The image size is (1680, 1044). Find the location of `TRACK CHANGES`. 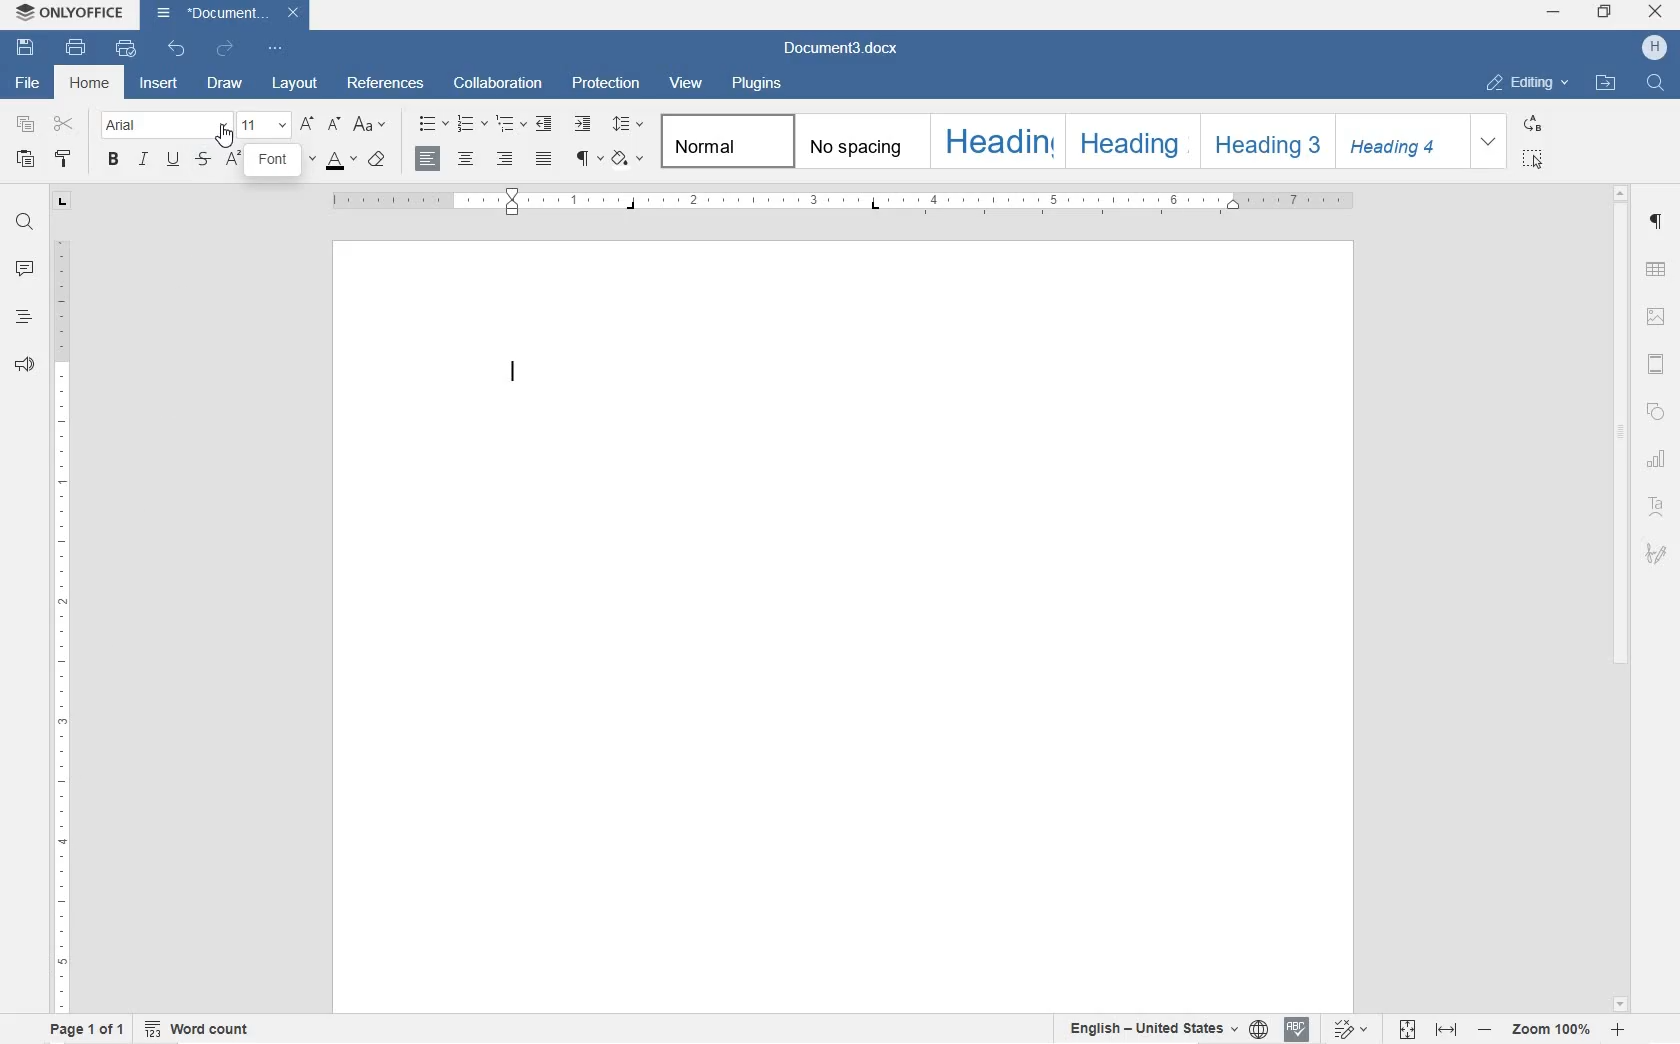

TRACK CHANGES is located at coordinates (1353, 1028).